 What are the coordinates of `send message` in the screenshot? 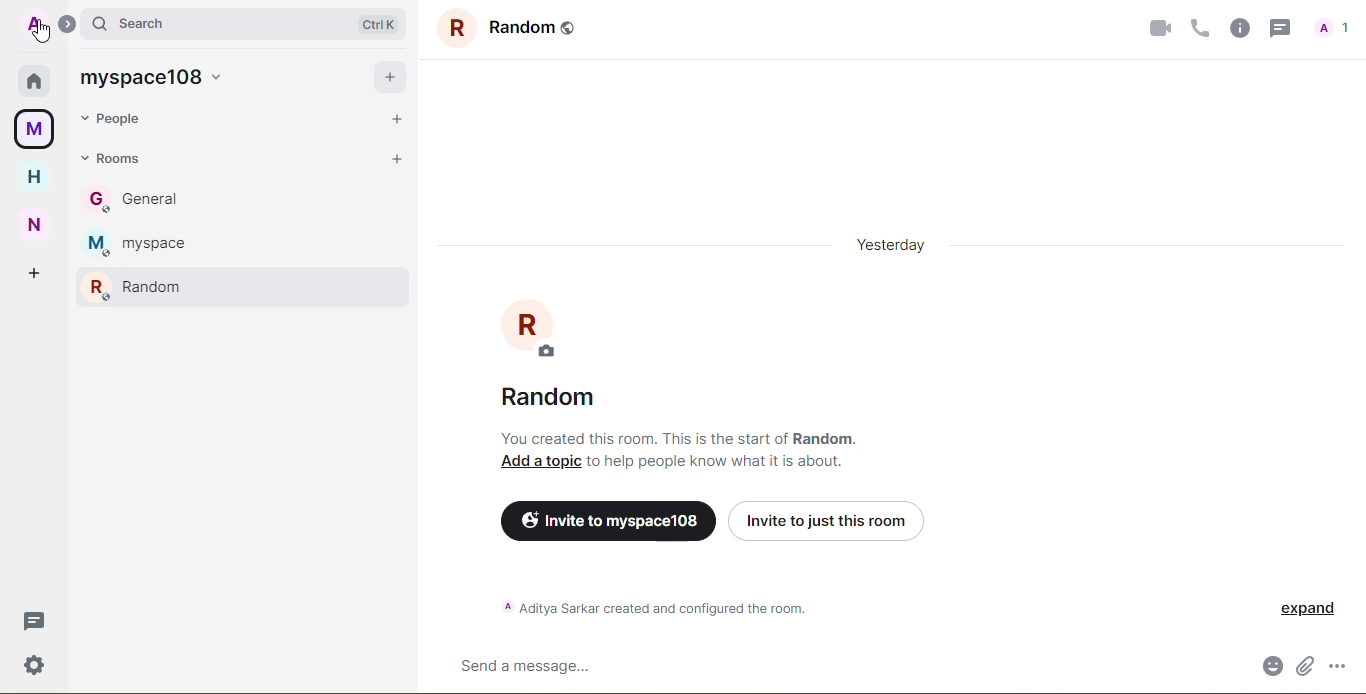 It's located at (523, 667).